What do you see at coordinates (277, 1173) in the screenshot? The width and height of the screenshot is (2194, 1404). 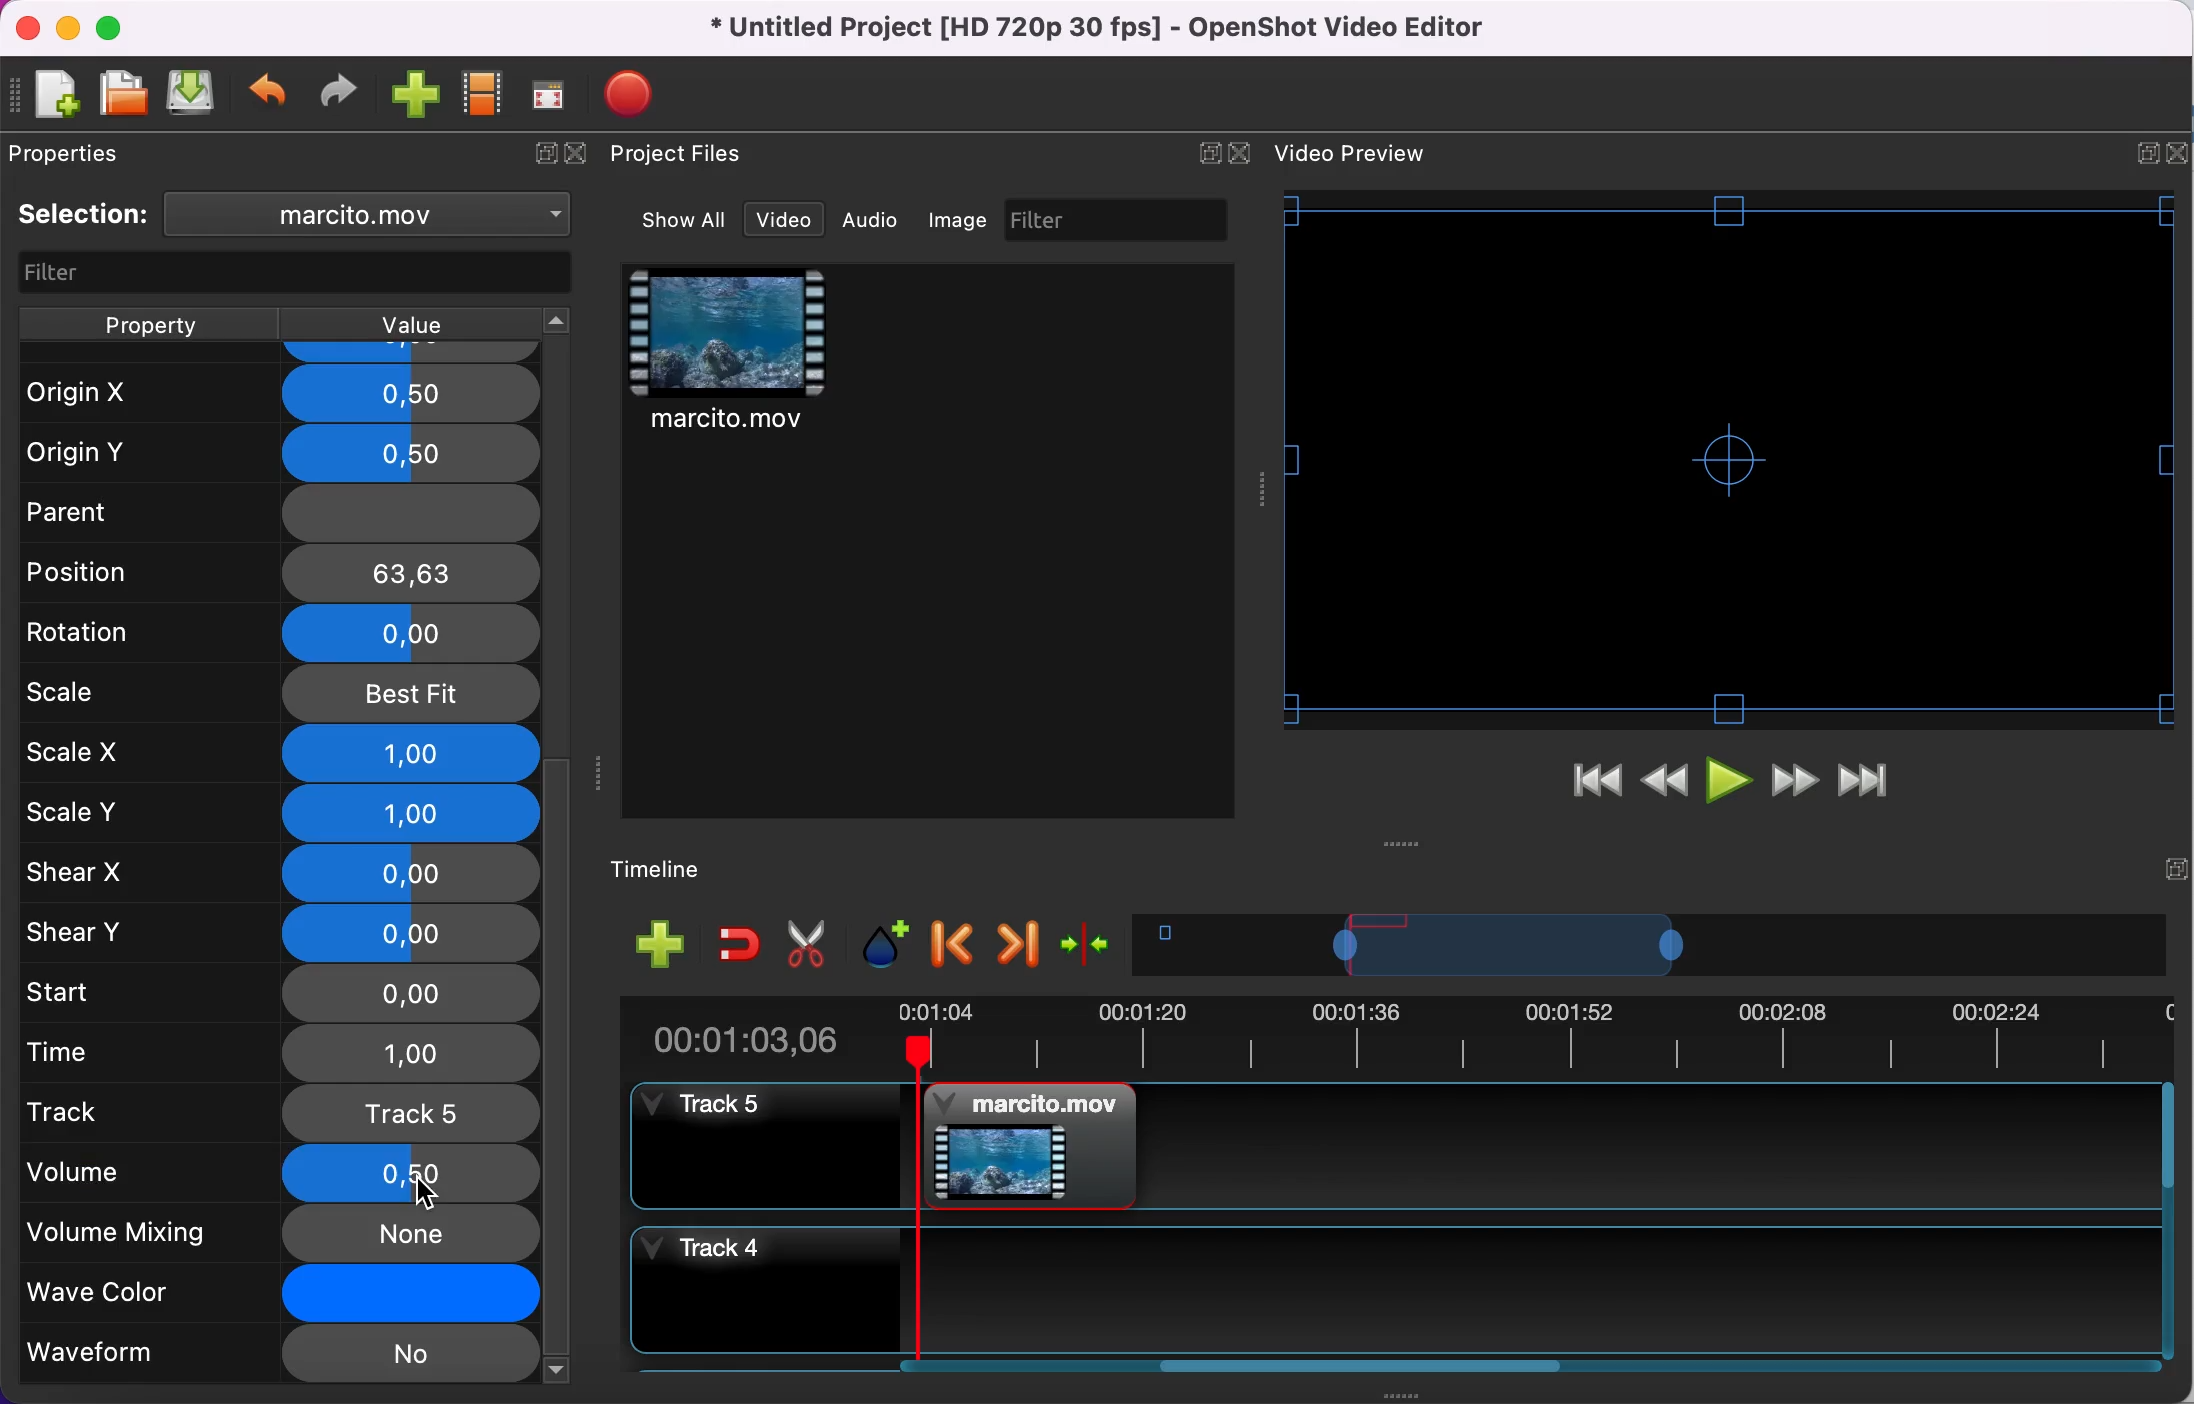 I see `volume modified` at bounding box center [277, 1173].